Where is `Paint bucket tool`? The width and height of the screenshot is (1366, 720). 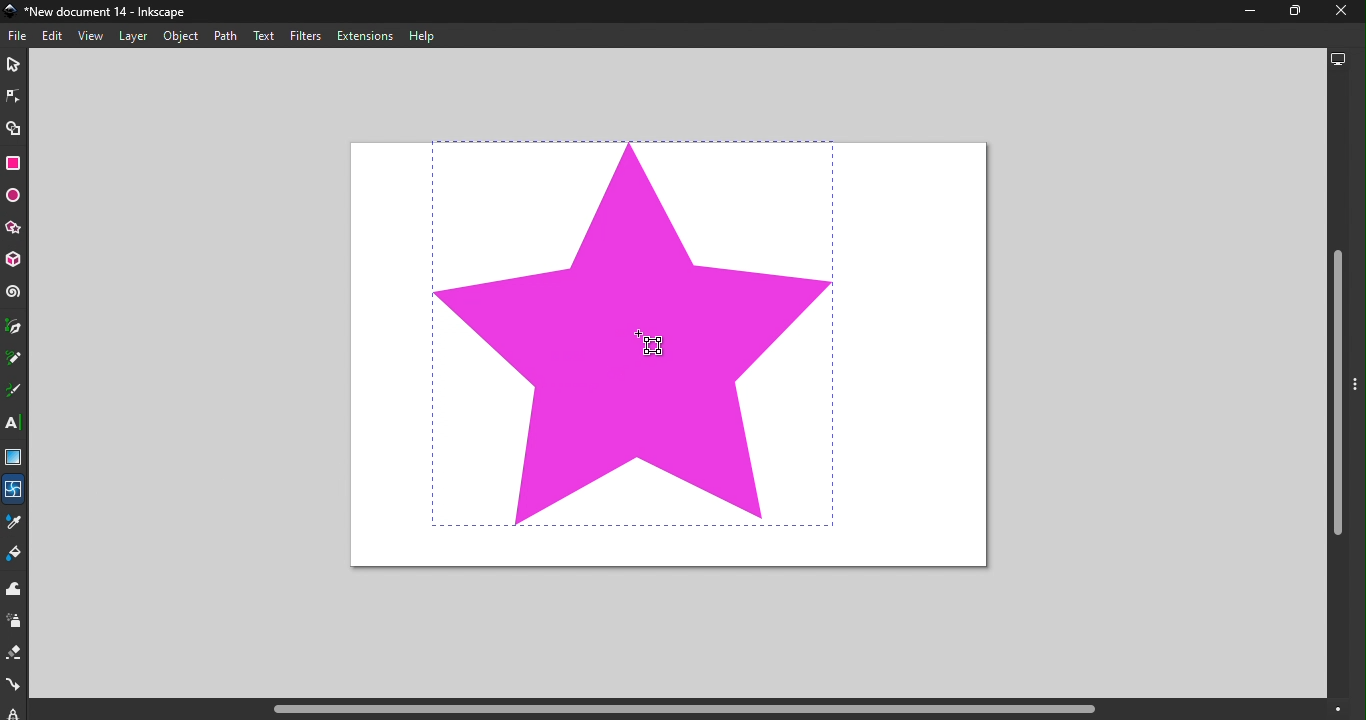
Paint bucket tool is located at coordinates (15, 557).